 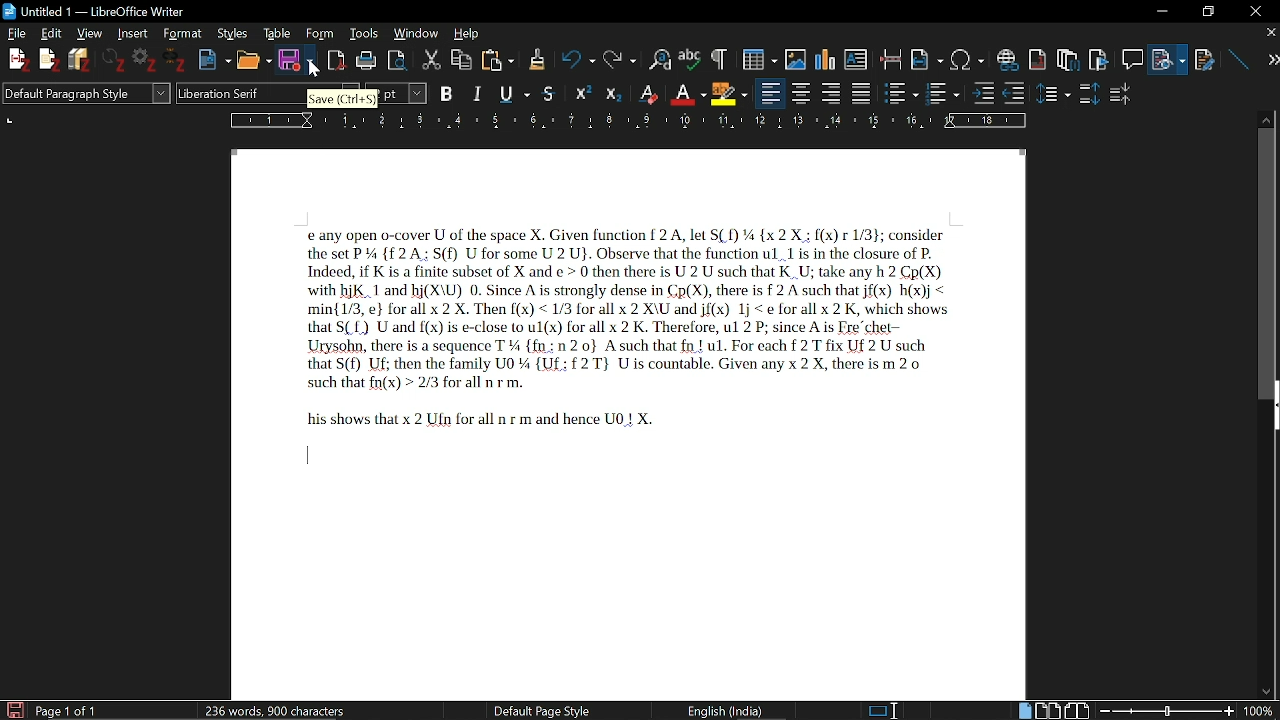 What do you see at coordinates (463, 58) in the screenshot?
I see `Copy` at bounding box center [463, 58].